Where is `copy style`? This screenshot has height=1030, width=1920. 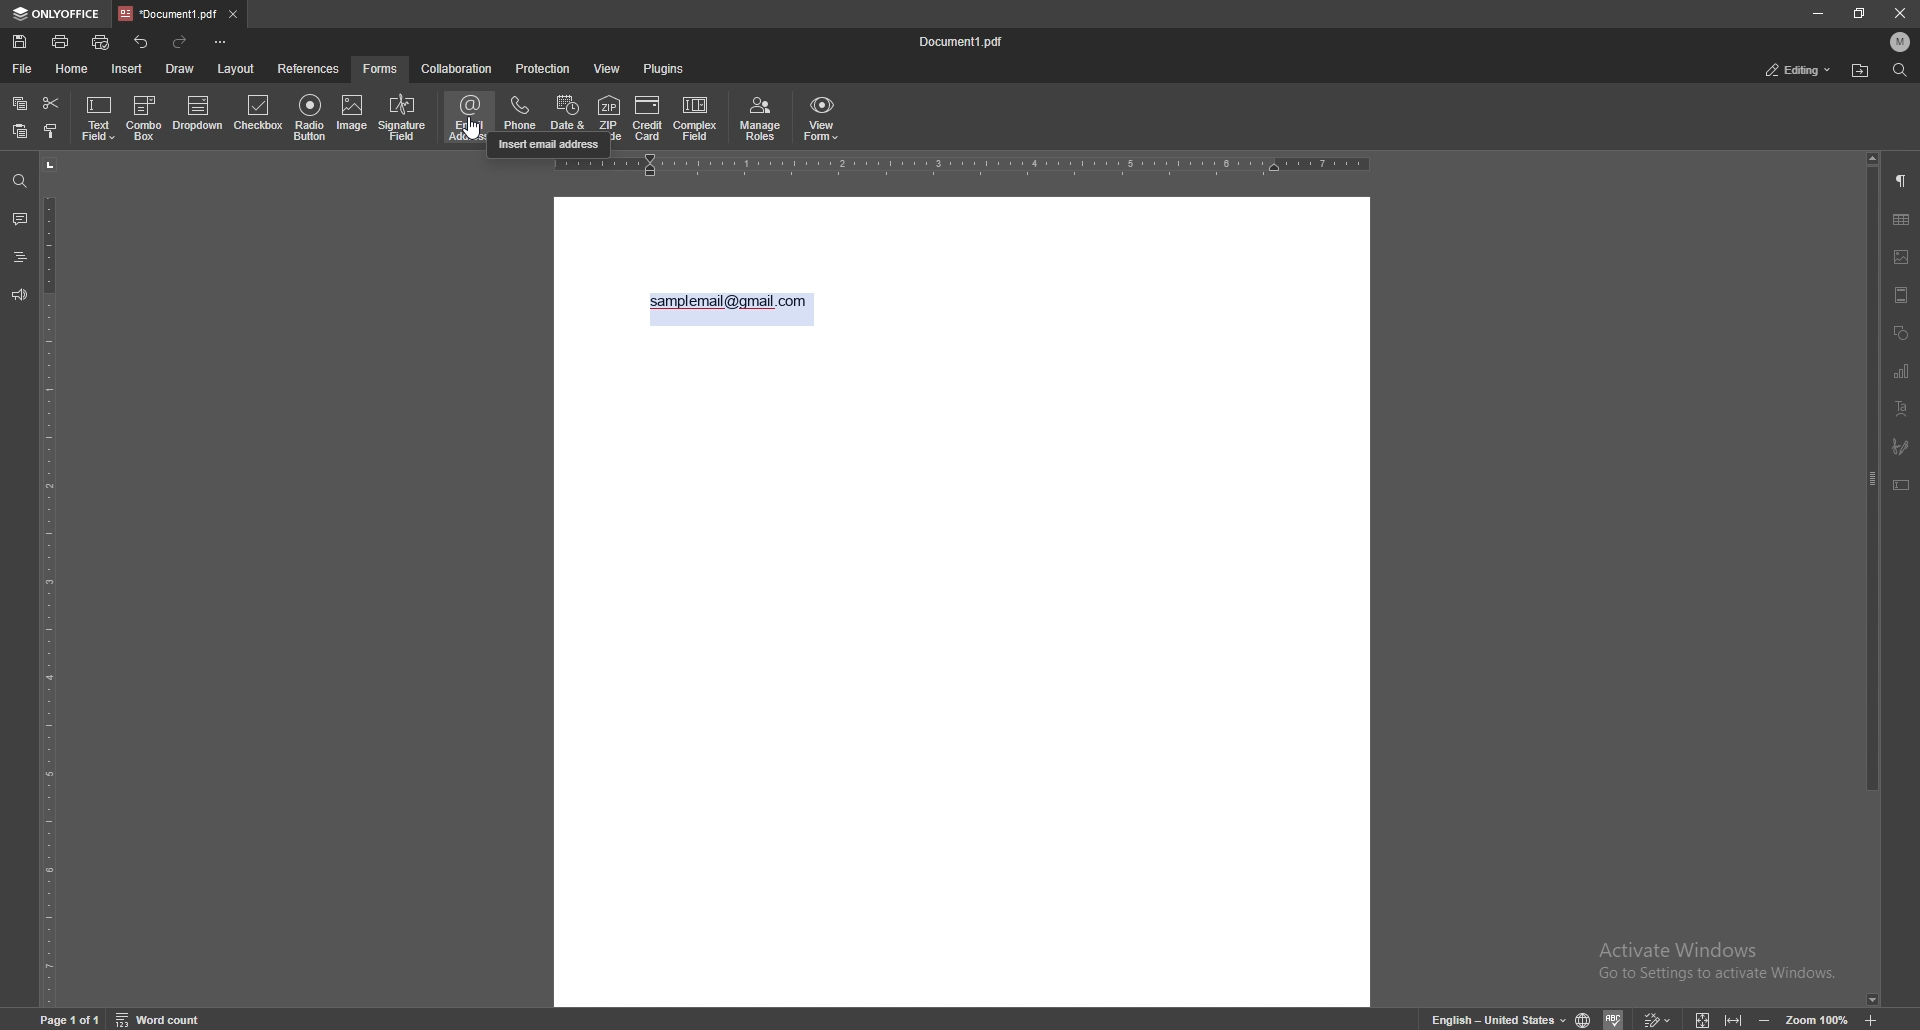 copy style is located at coordinates (50, 132).